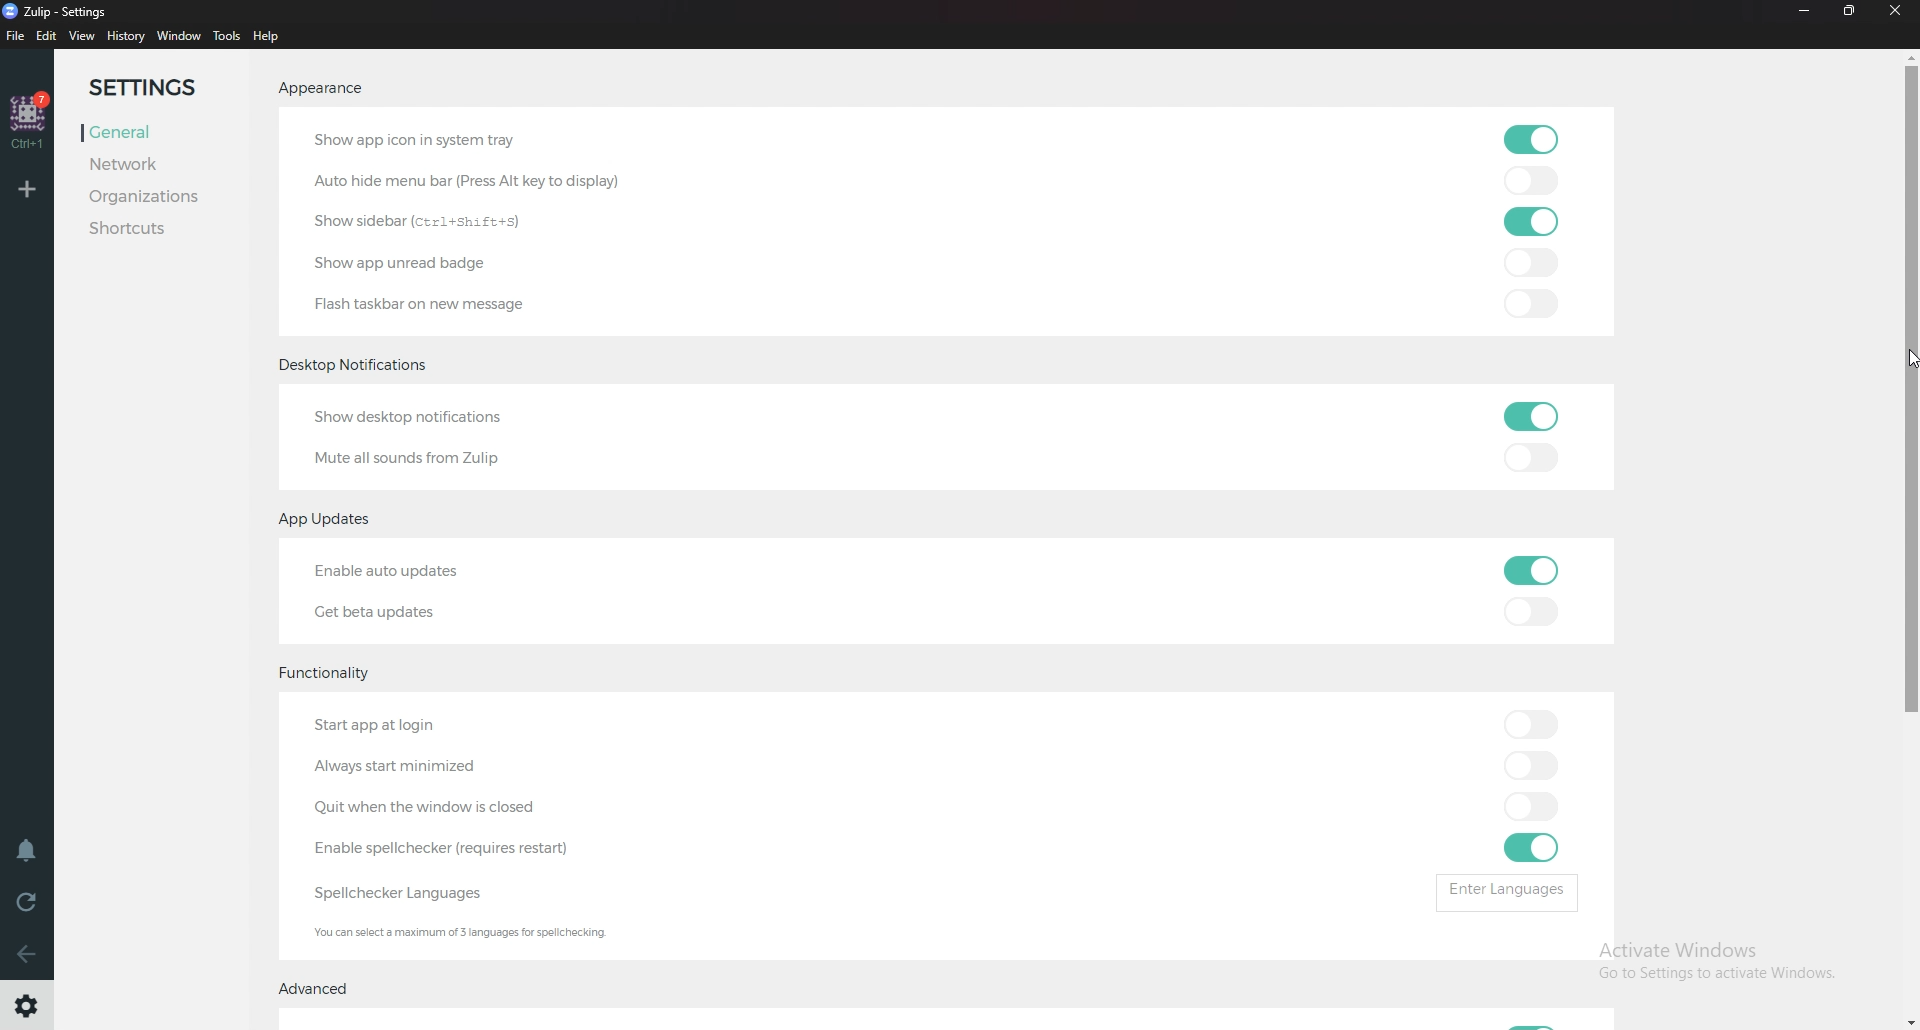 The width and height of the screenshot is (1920, 1030). I want to click on Add organization, so click(25, 189).